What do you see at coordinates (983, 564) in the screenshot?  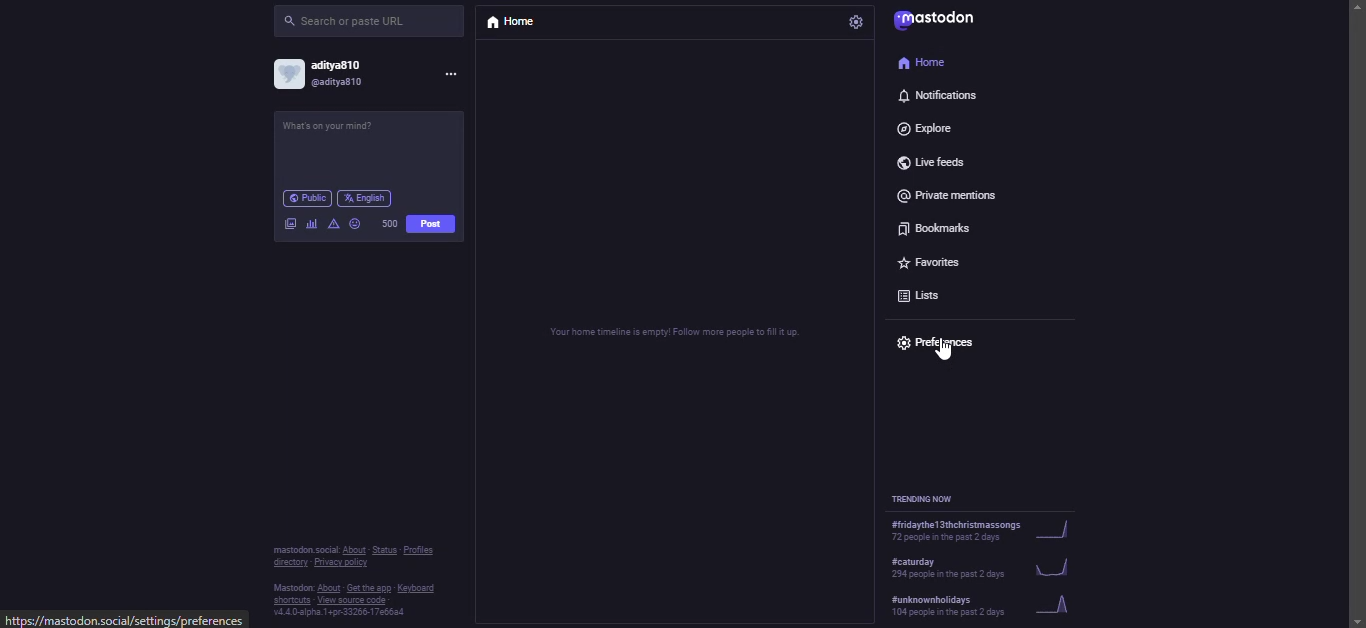 I see `trending` at bounding box center [983, 564].